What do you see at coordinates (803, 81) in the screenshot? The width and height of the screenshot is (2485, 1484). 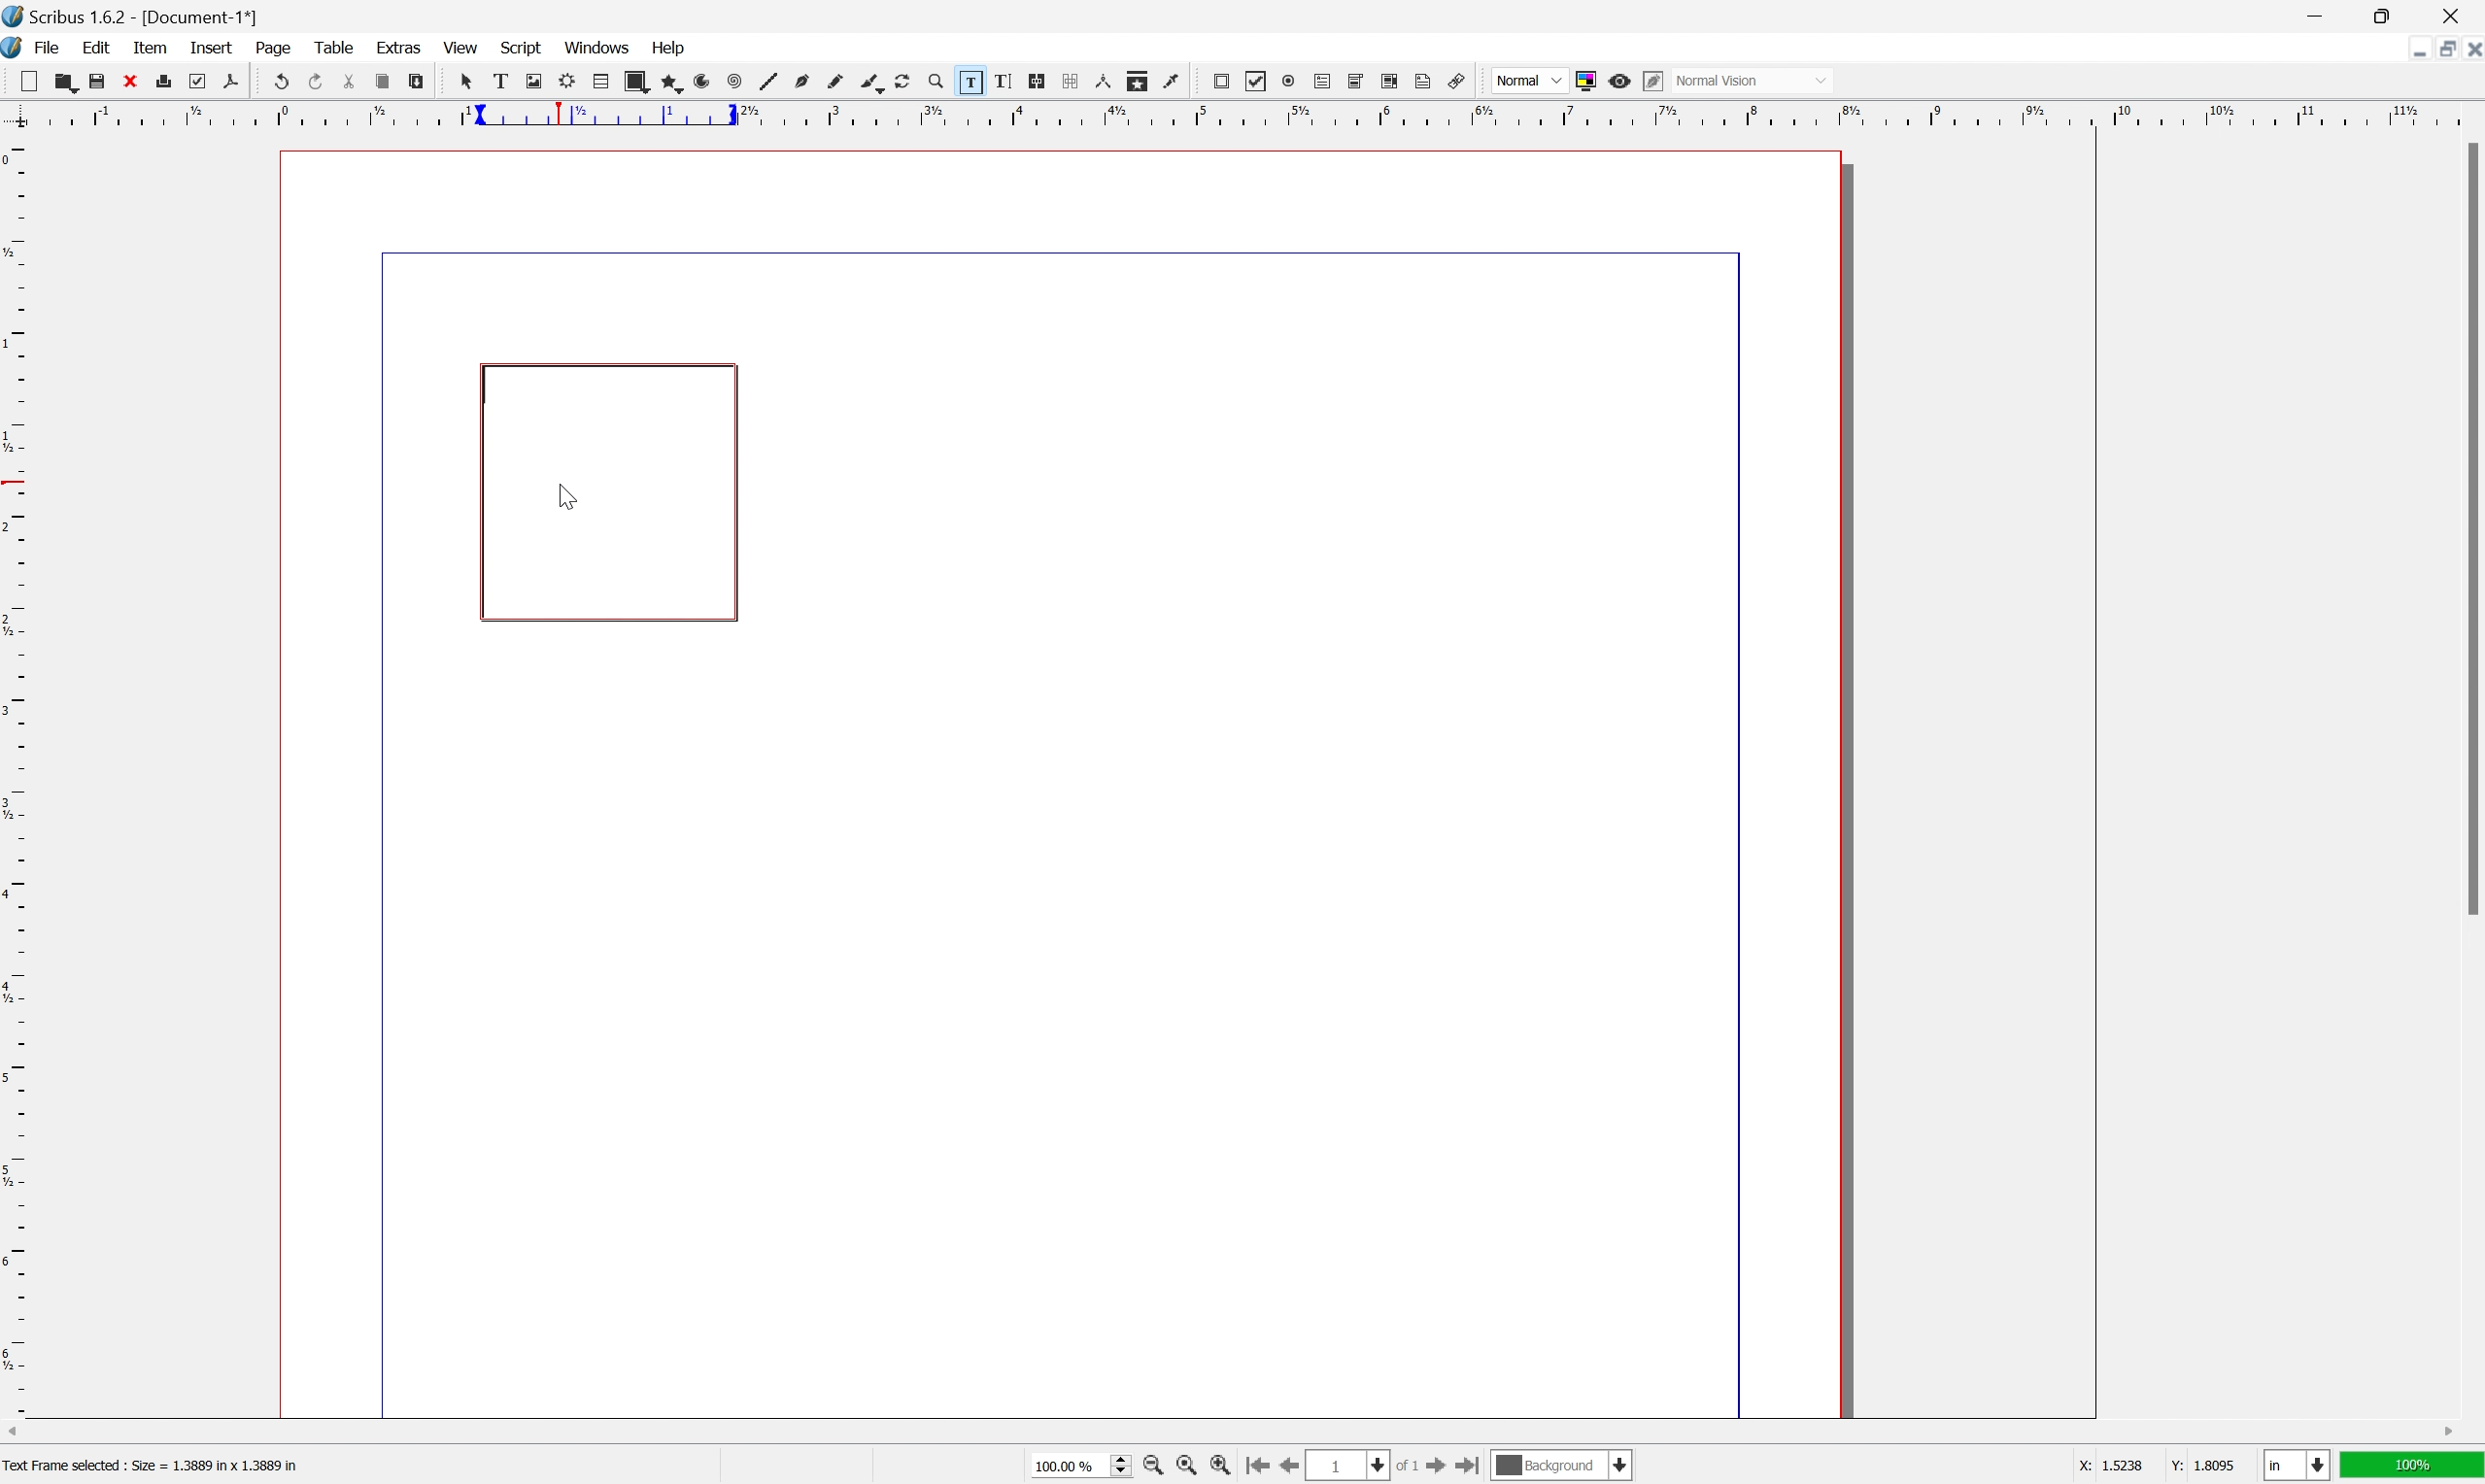 I see `bezier curve` at bounding box center [803, 81].